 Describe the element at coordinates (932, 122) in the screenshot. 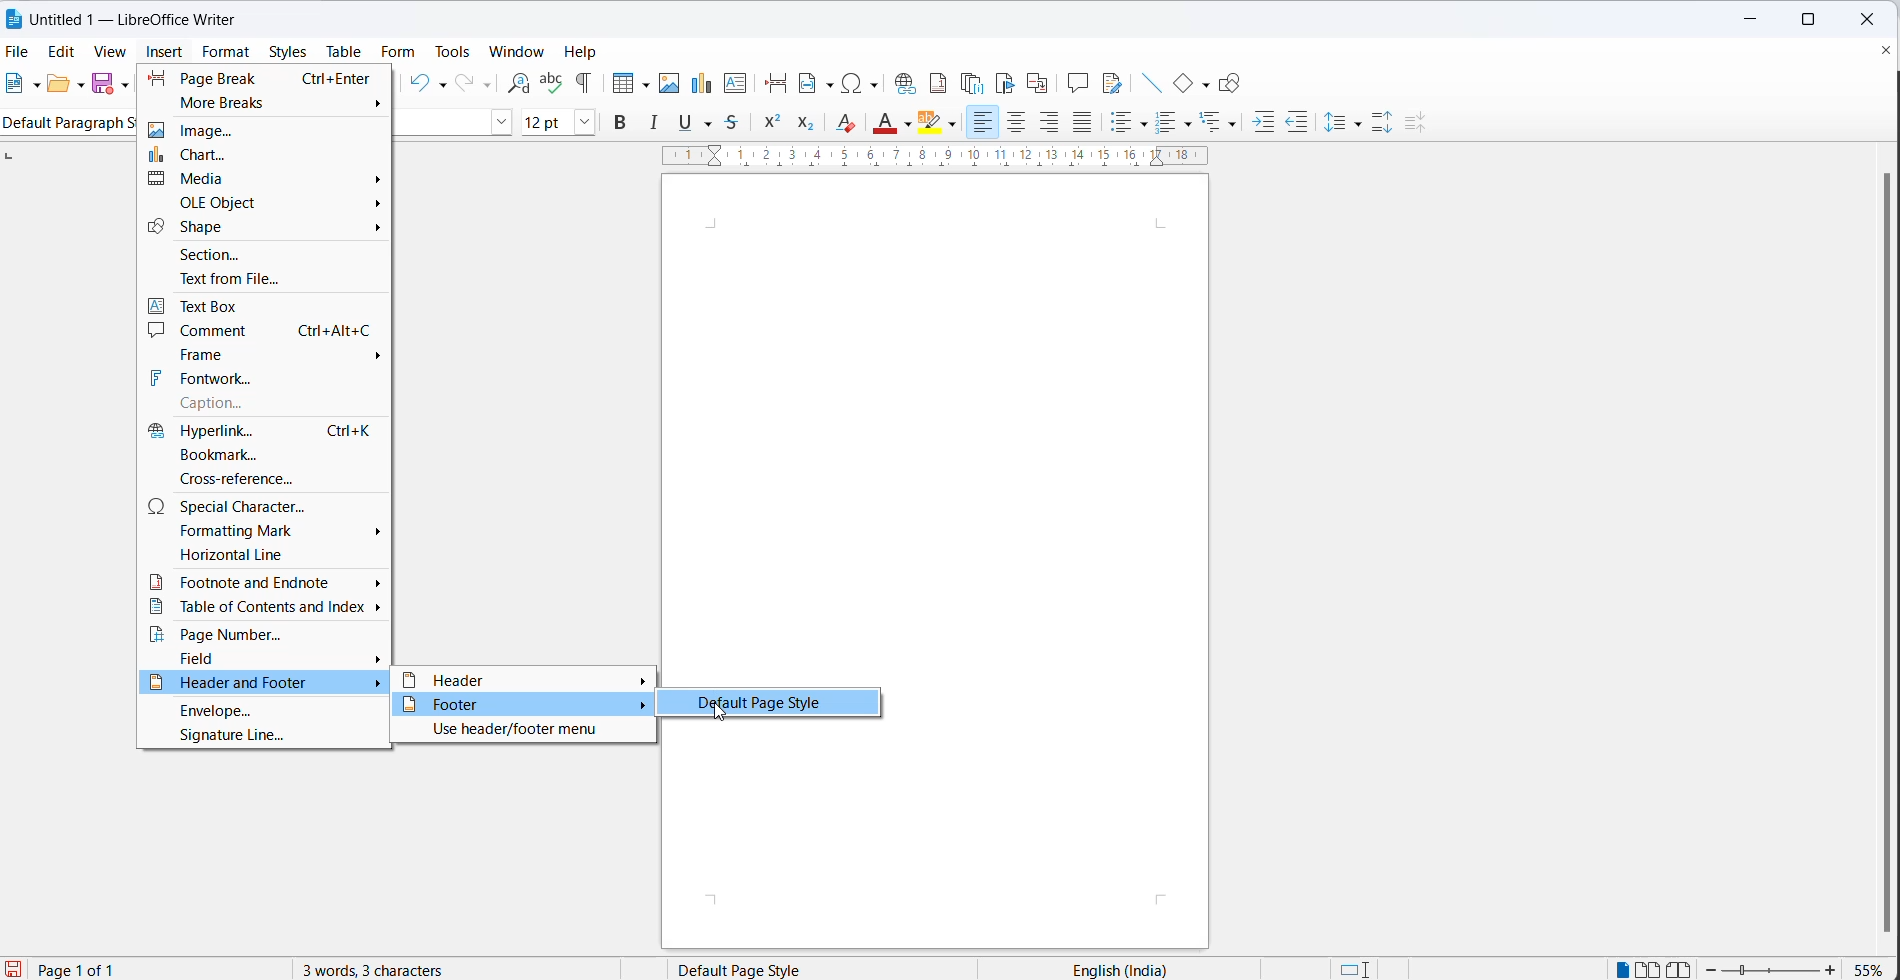

I see `character highlighting icon` at that location.